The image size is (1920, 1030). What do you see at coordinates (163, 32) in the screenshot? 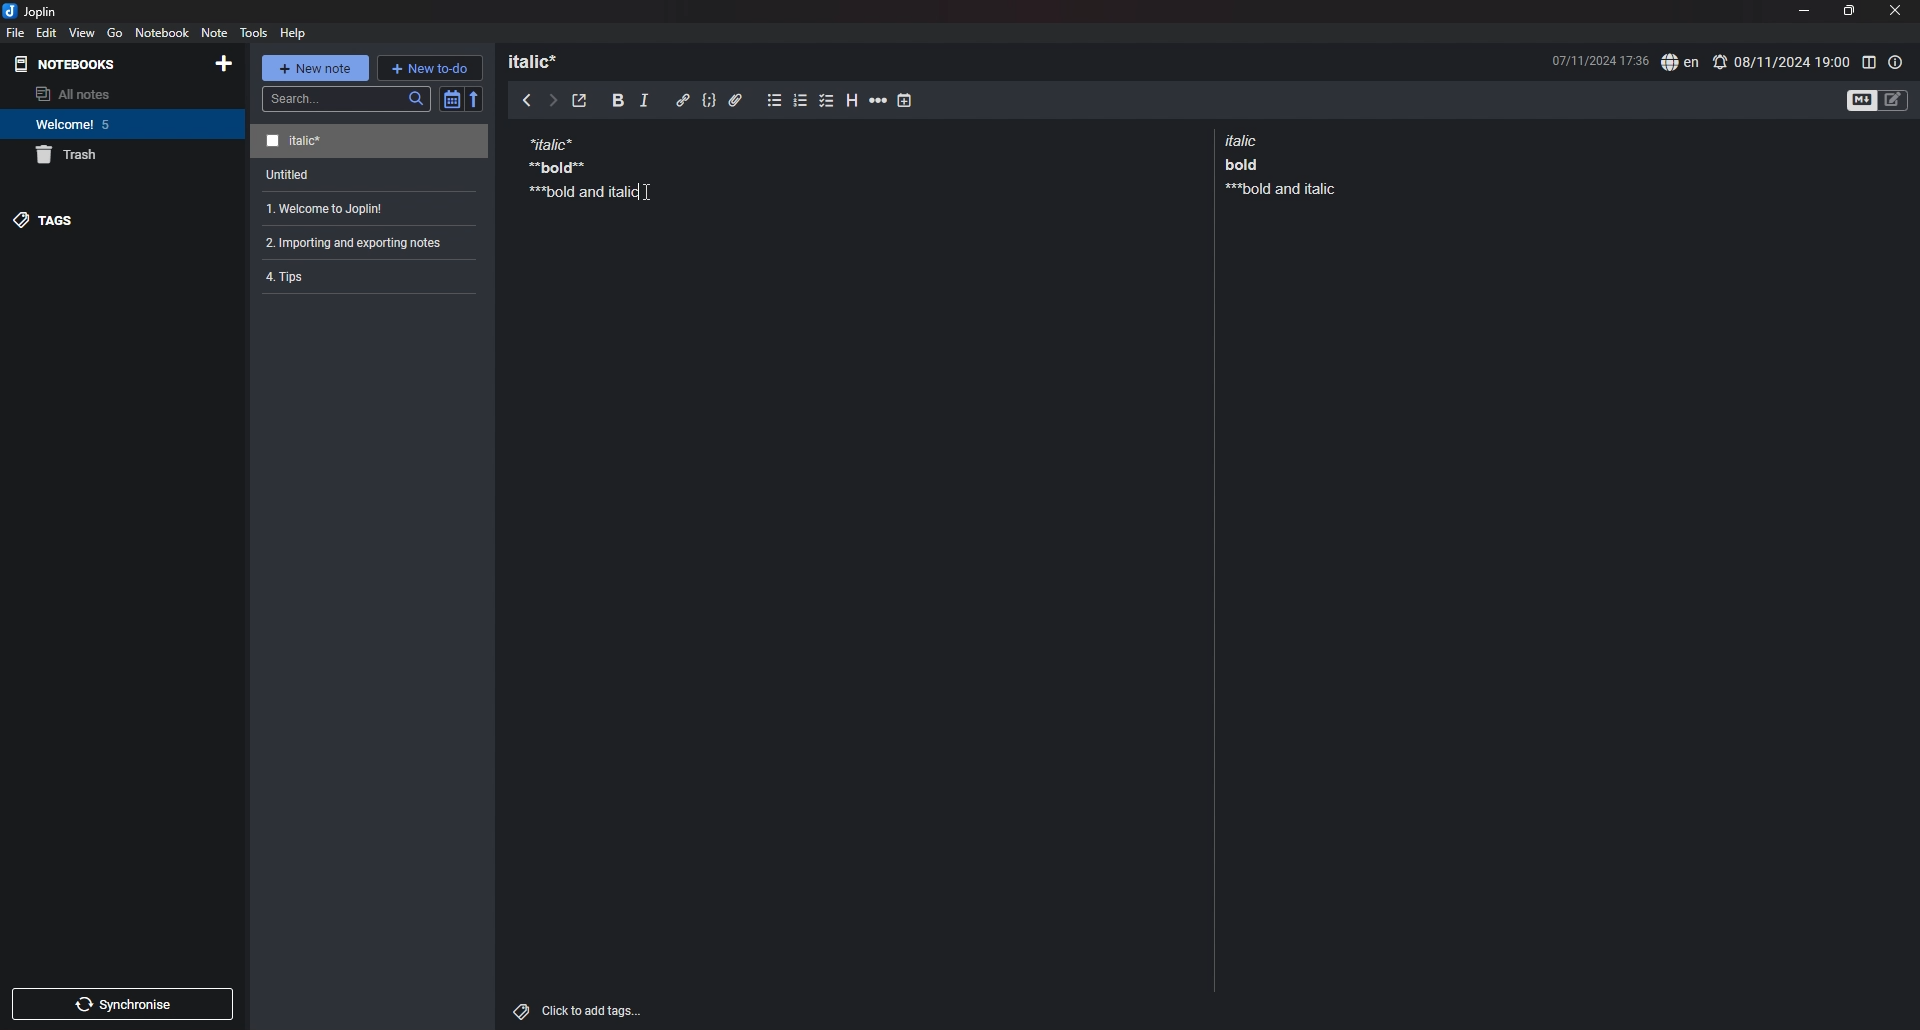
I see `notebook` at bounding box center [163, 32].